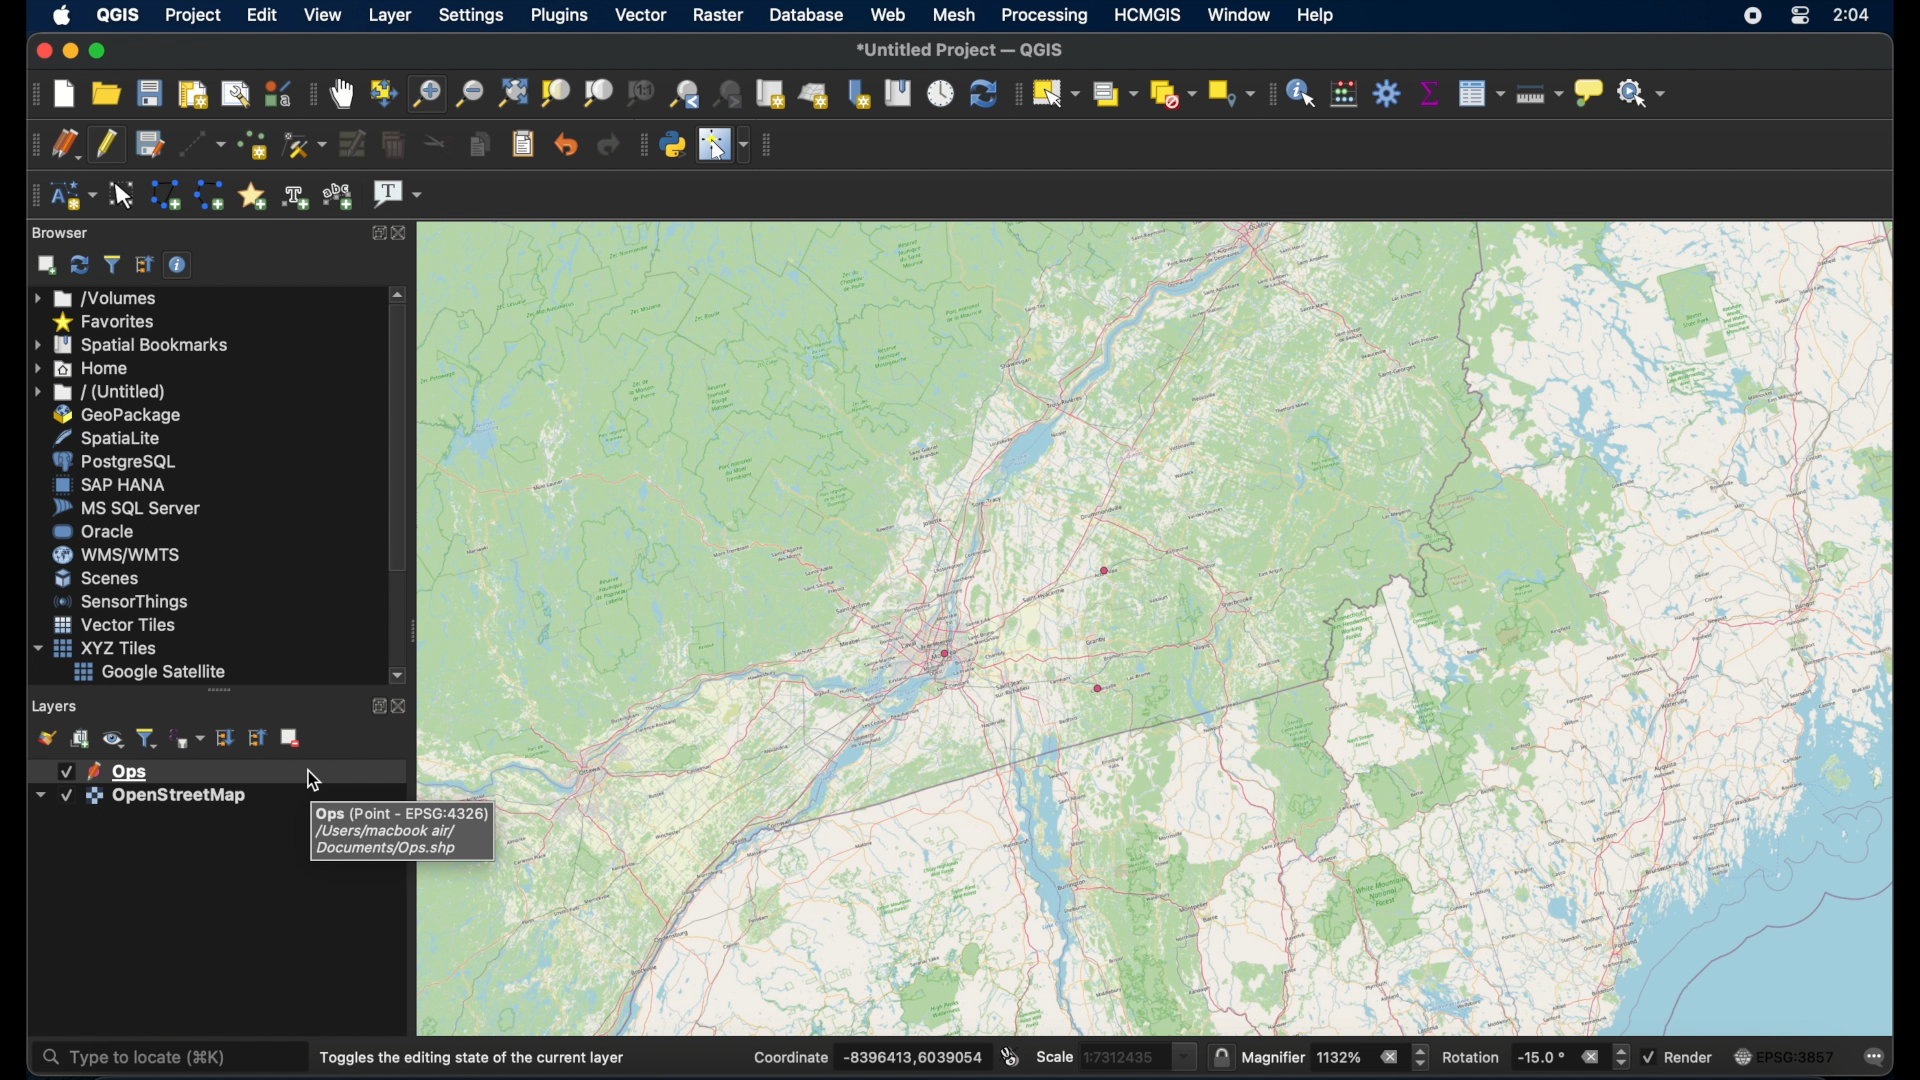 This screenshot has height=1080, width=1920. What do you see at coordinates (403, 234) in the screenshot?
I see `close browser` at bounding box center [403, 234].